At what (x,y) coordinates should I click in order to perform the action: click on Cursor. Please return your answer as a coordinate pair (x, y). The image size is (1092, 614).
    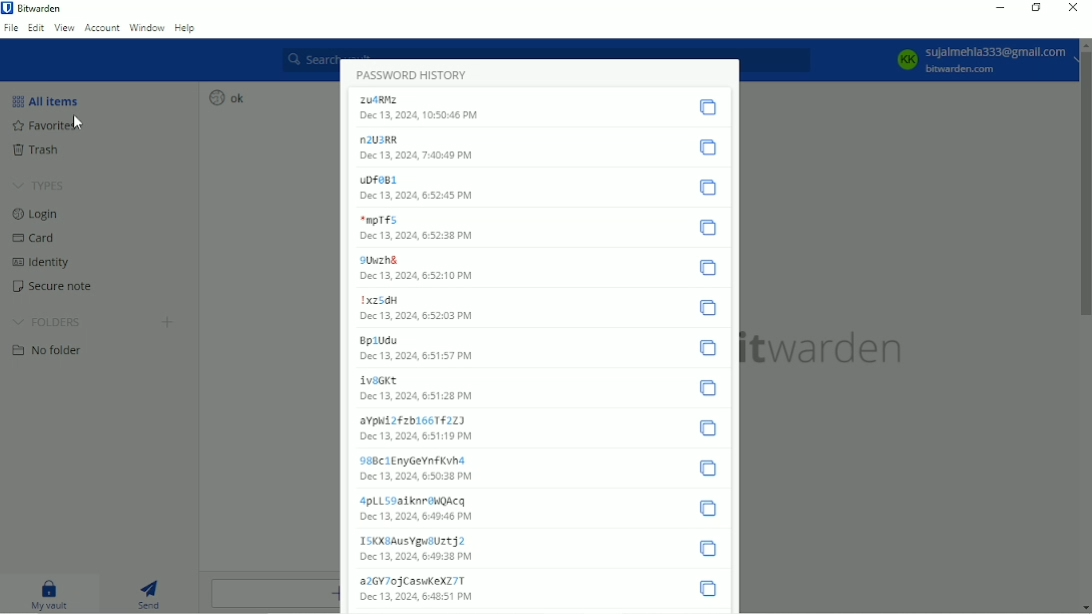
    Looking at the image, I should click on (79, 122).